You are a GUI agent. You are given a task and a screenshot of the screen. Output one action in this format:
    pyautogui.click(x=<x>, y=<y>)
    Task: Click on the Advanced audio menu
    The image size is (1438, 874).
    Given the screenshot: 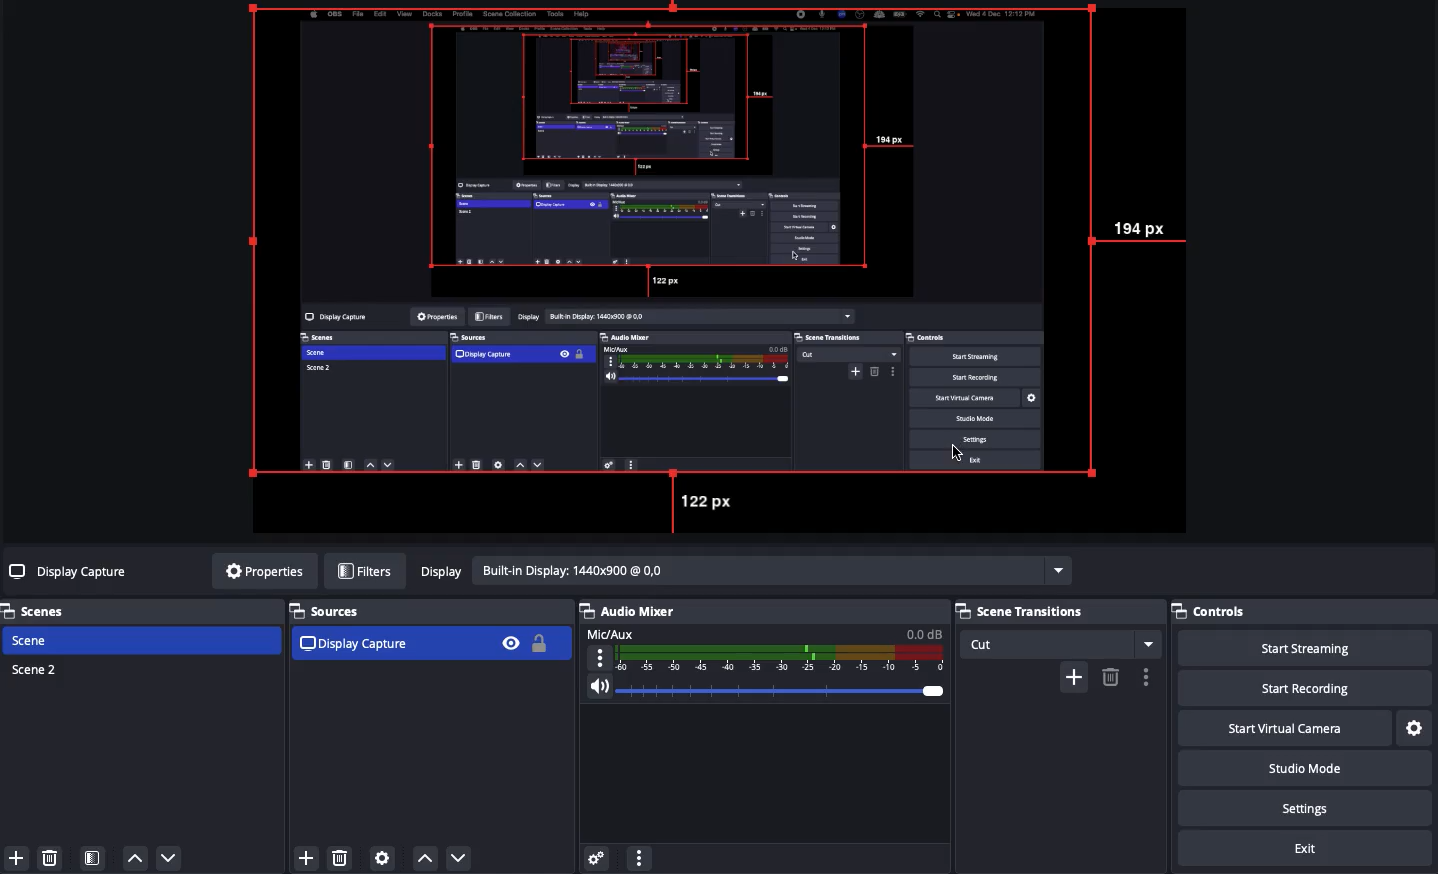 What is the action you would take?
    pyautogui.click(x=596, y=856)
    